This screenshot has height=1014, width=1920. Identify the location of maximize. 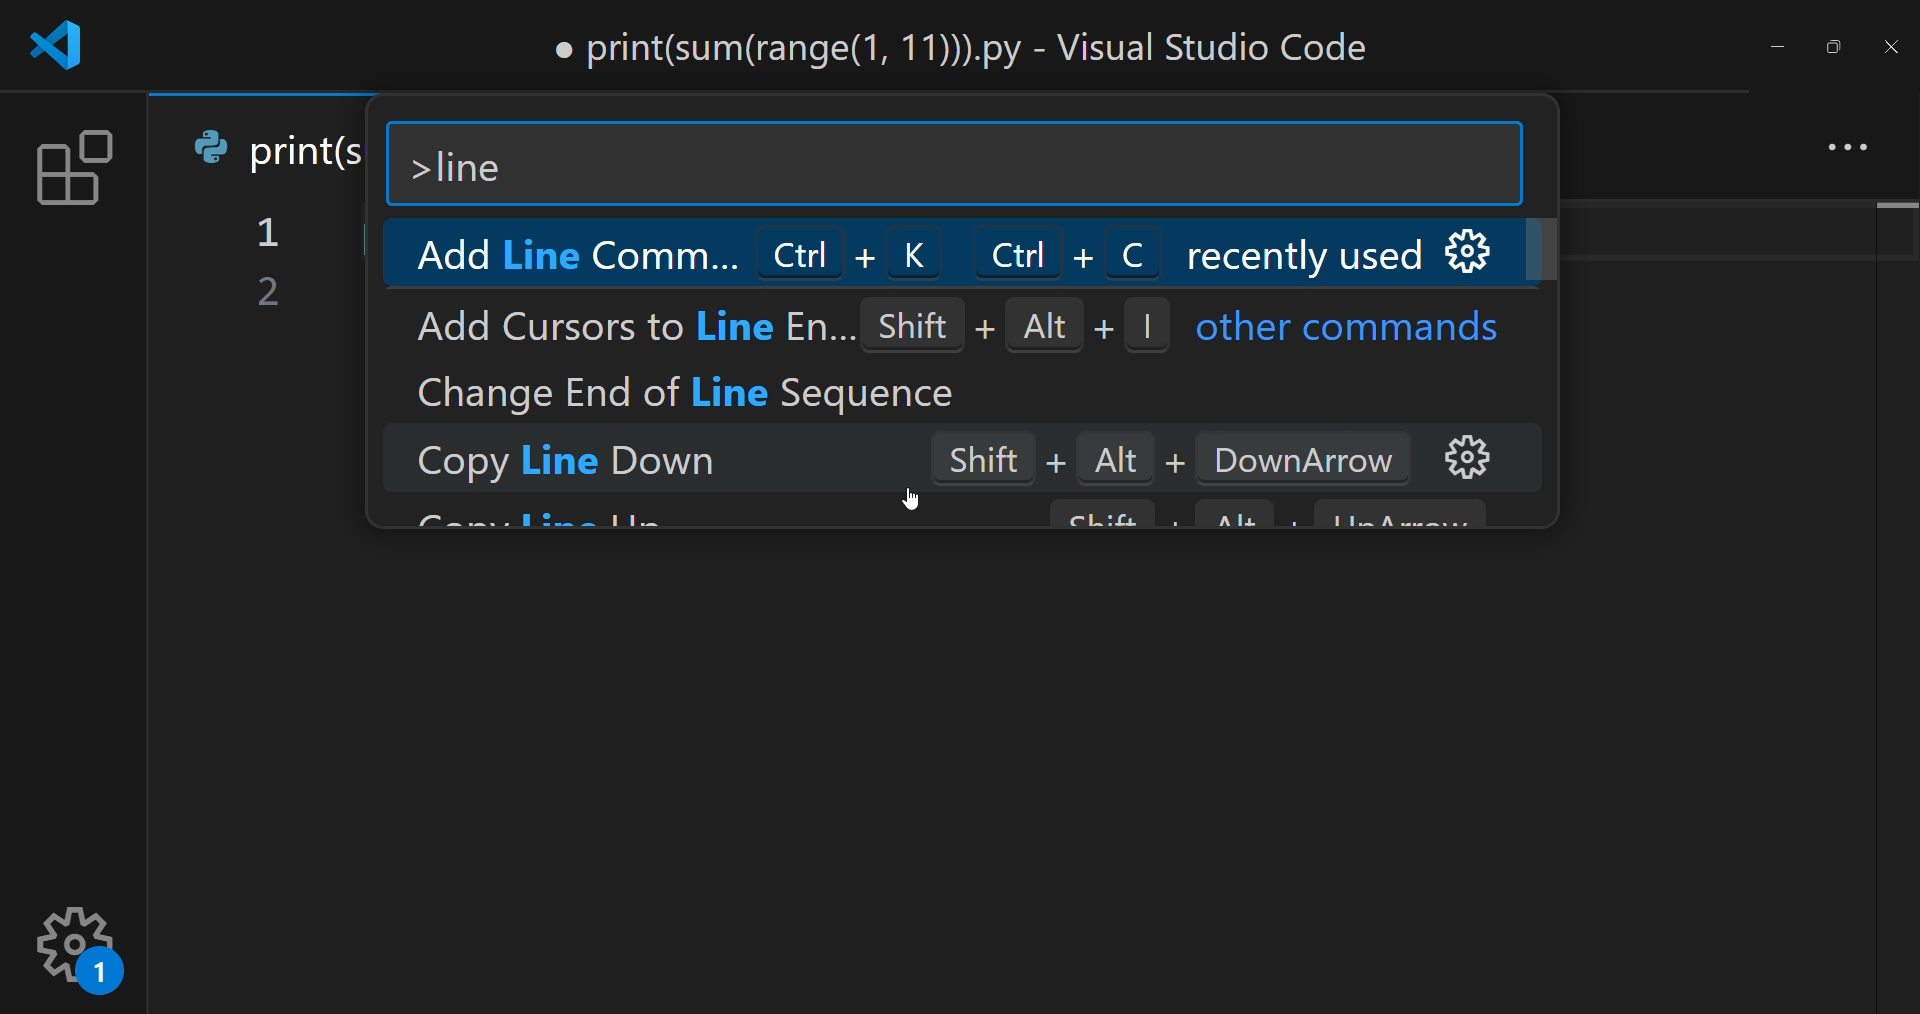
(1828, 42).